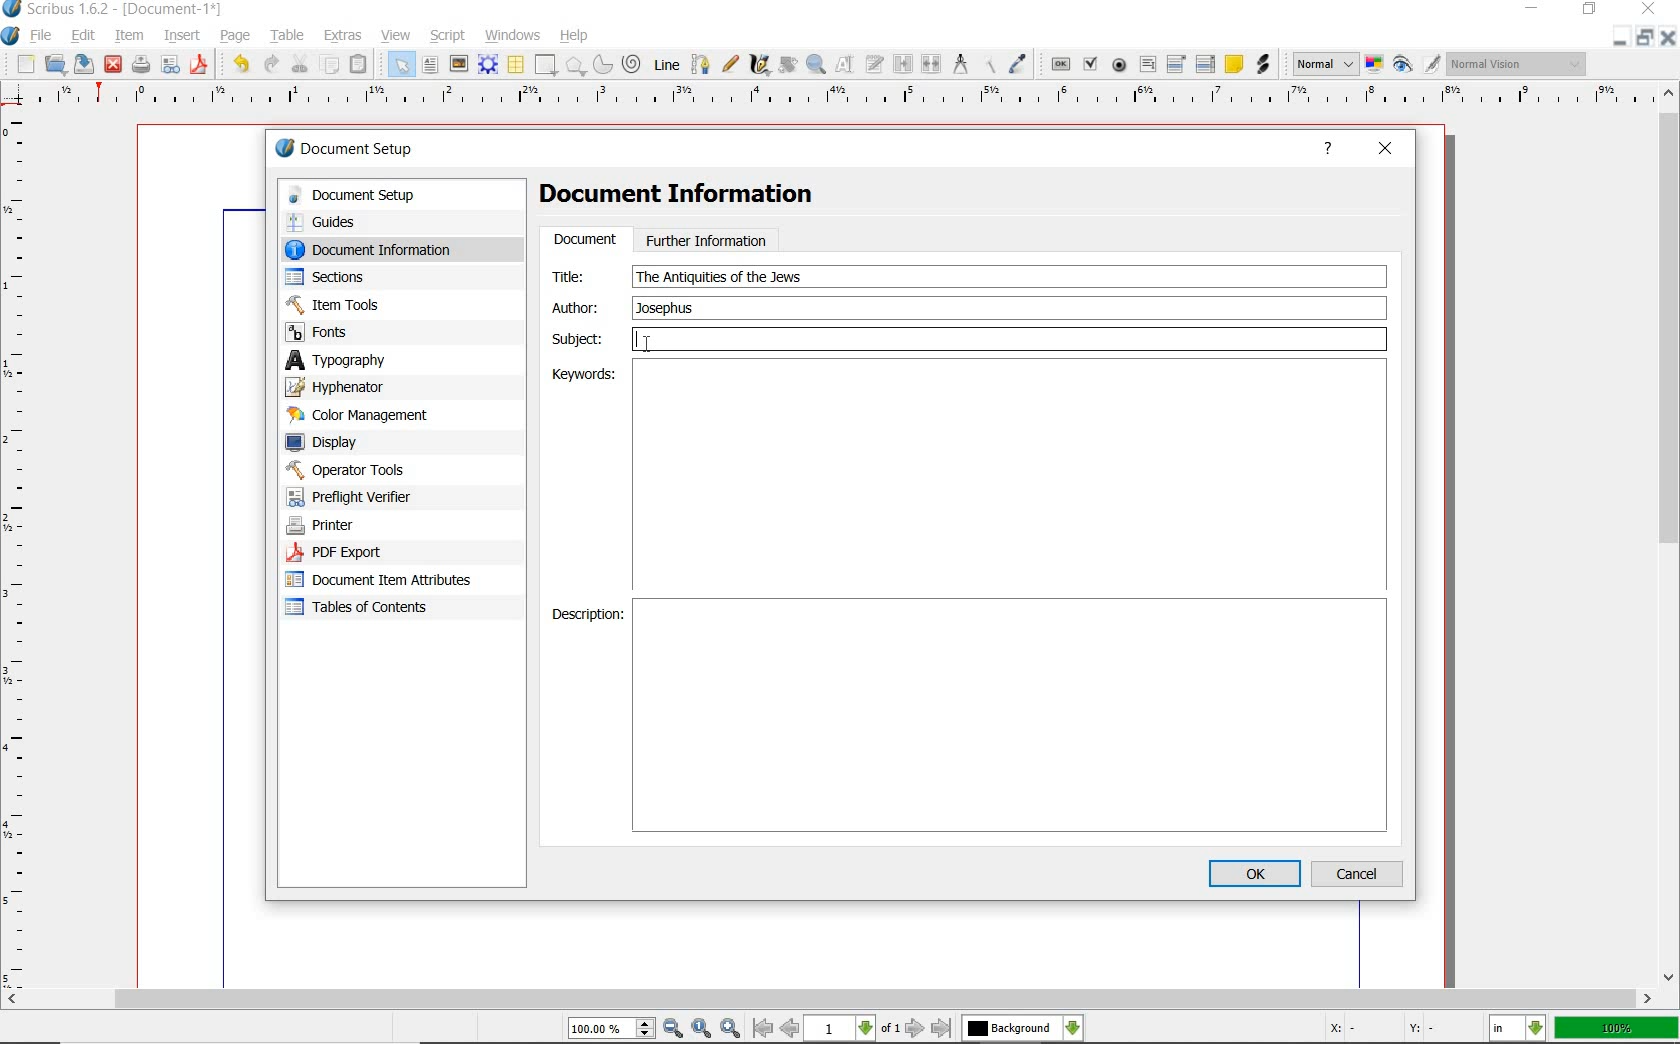  Describe the element at coordinates (1092, 63) in the screenshot. I see `pdf check box` at that location.